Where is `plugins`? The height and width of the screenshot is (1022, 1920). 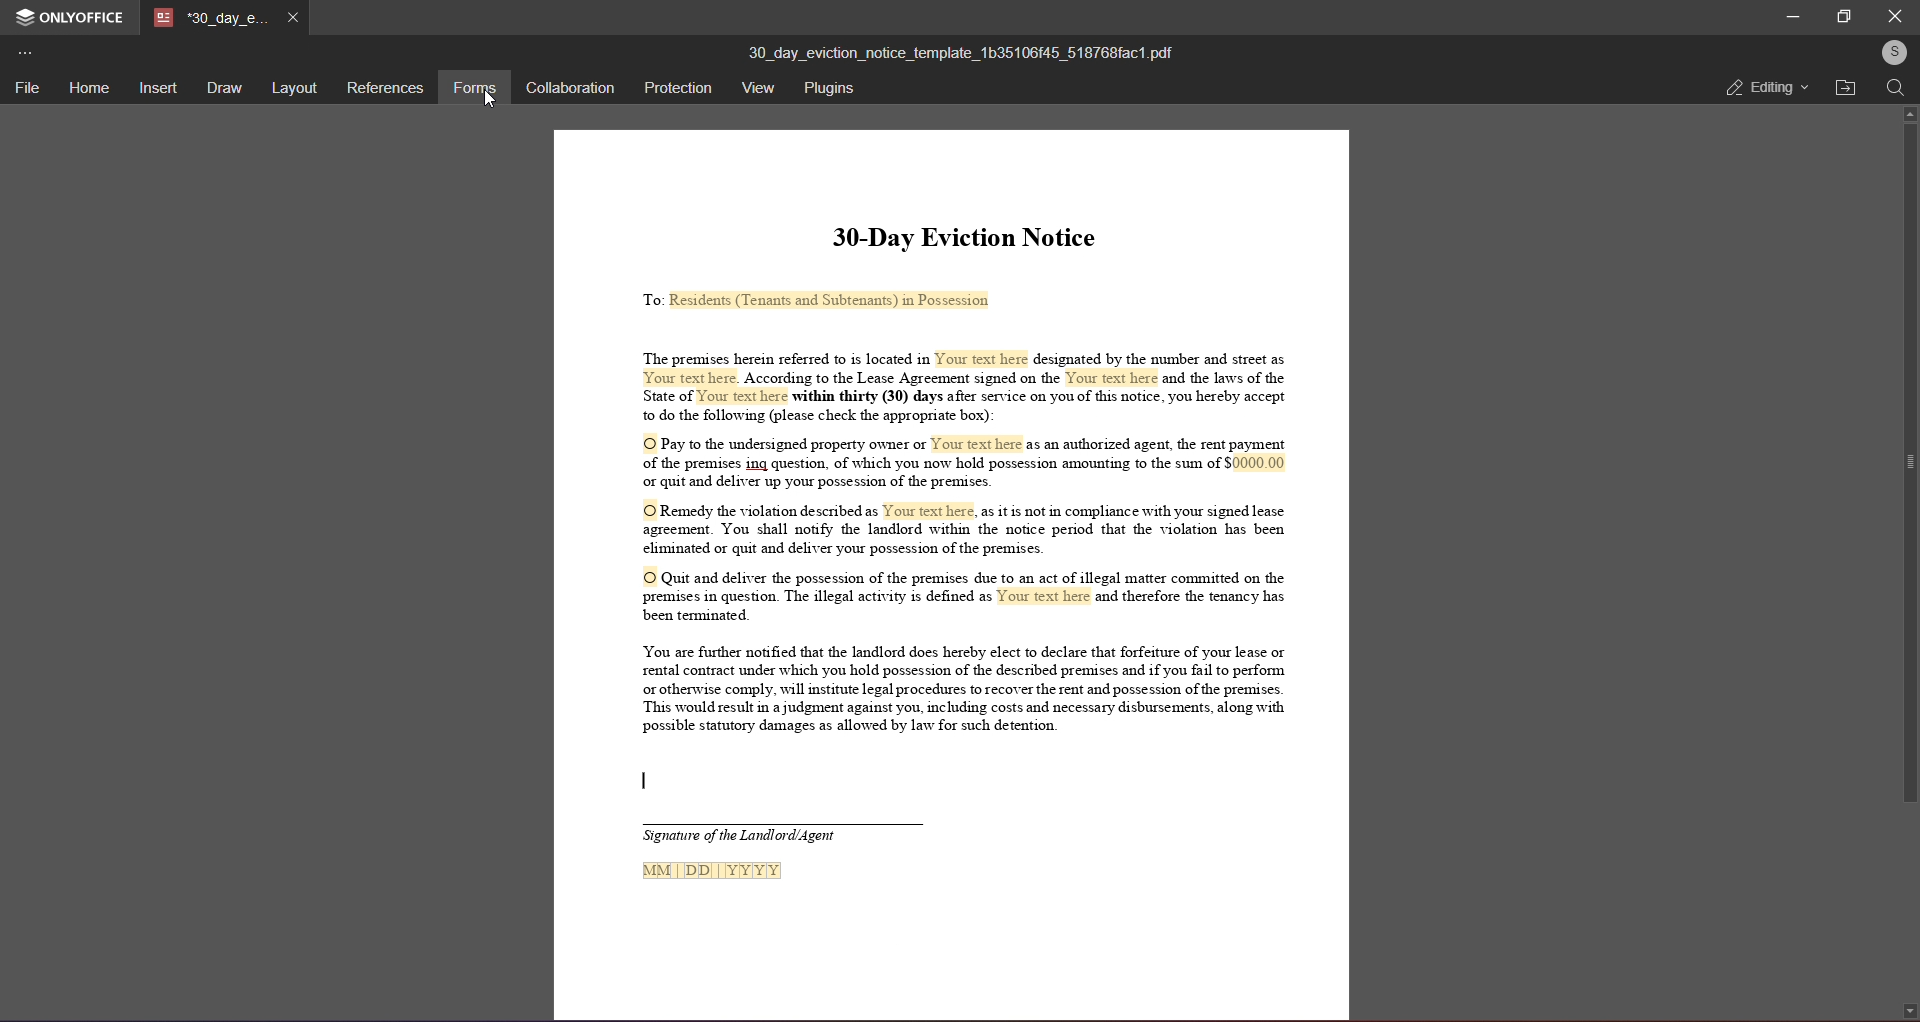 plugins is located at coordinates (832, 88).